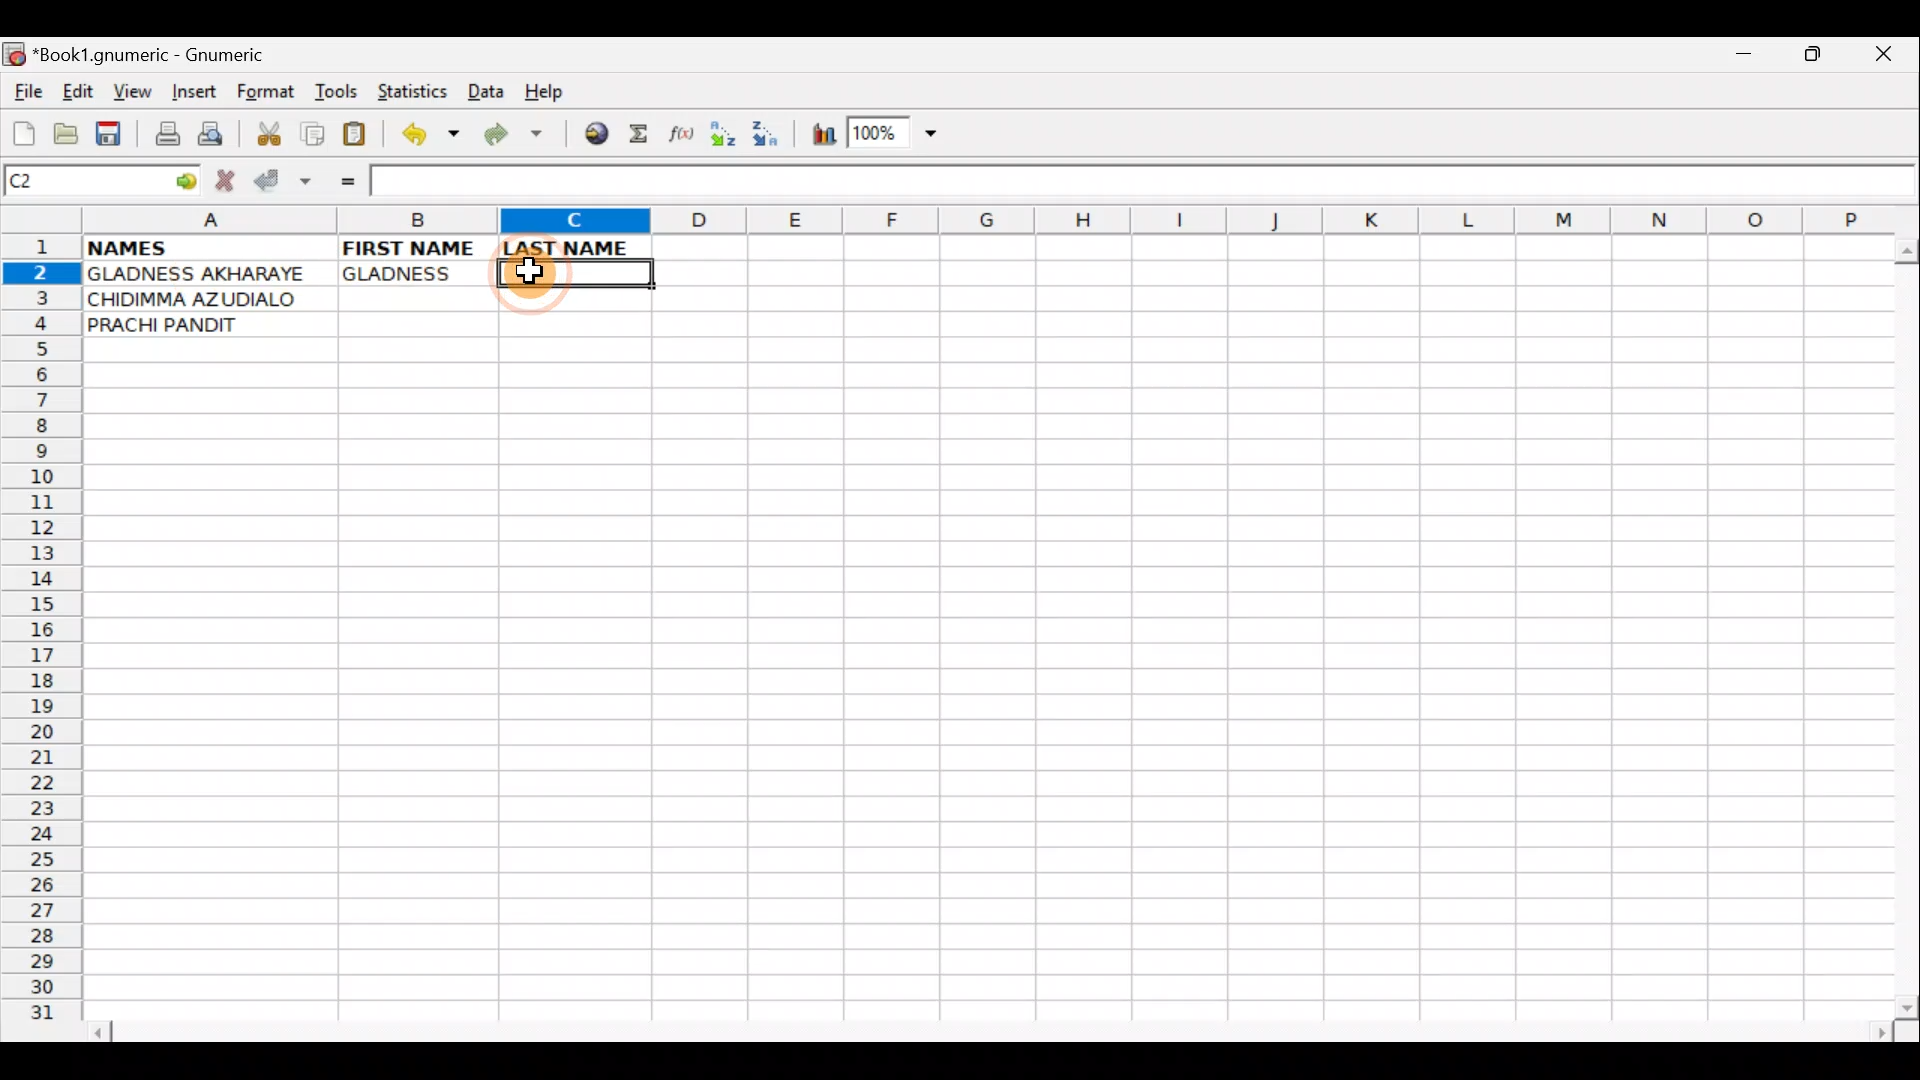  What do you see at coordinates (1140, 182) in the screenshot?
I see `Formula bar` at bounding box center [1140, 182].